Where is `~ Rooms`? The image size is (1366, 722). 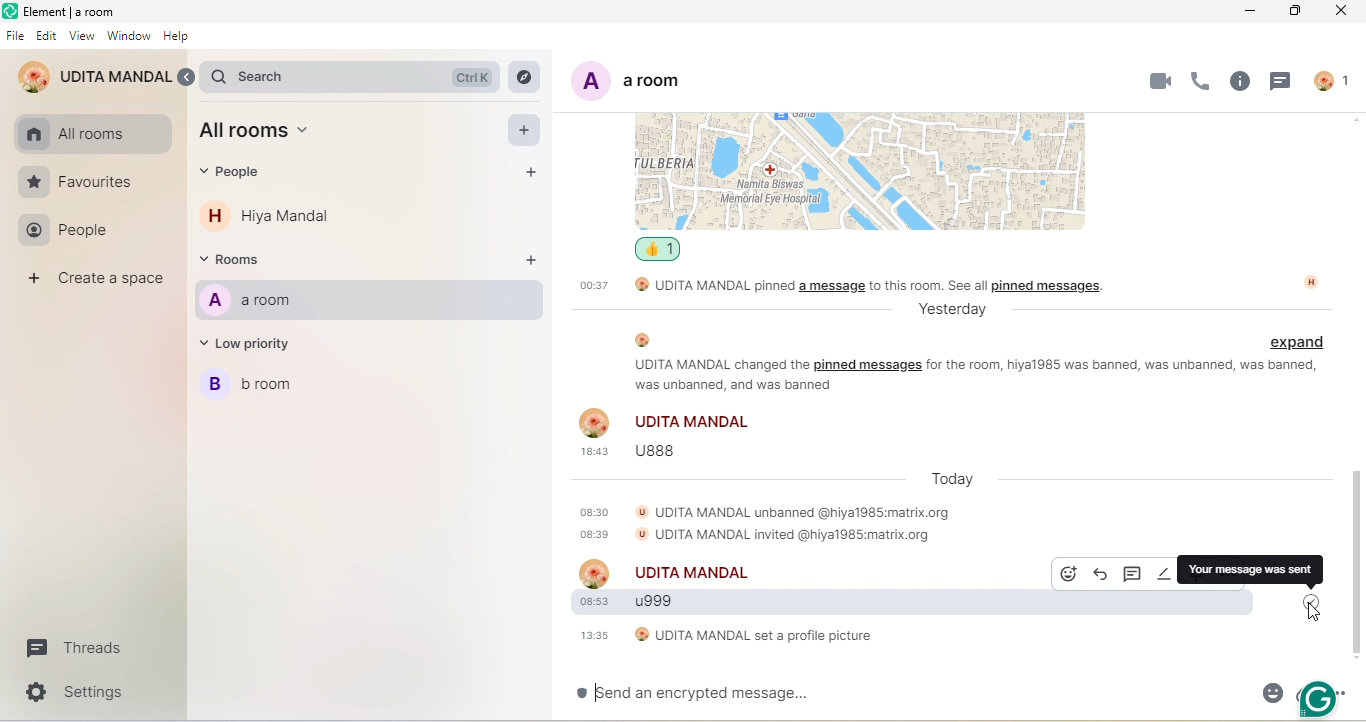 ~ Rooms is located at coordinates (247, 261).